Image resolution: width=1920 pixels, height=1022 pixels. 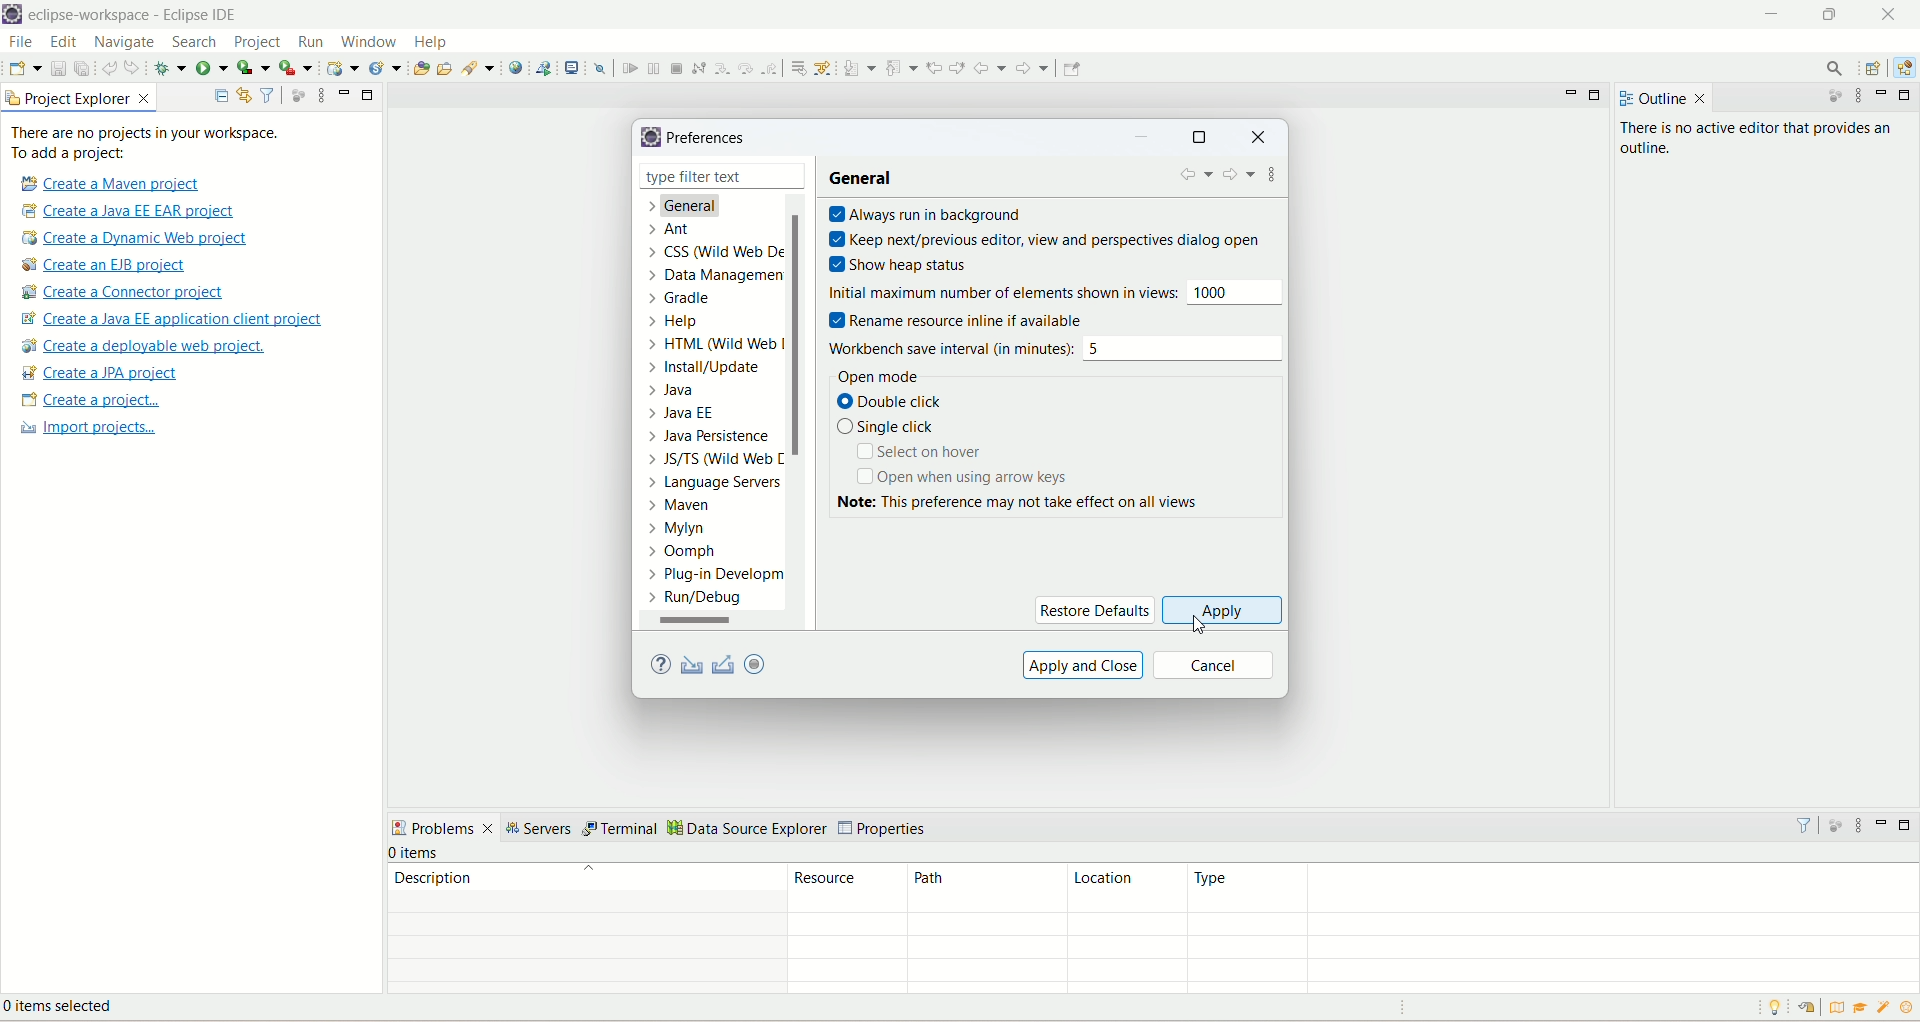 What do you see at coordinates (1552, 888) in the screenshot?
I see `type` at bounding box center [1552, 888].